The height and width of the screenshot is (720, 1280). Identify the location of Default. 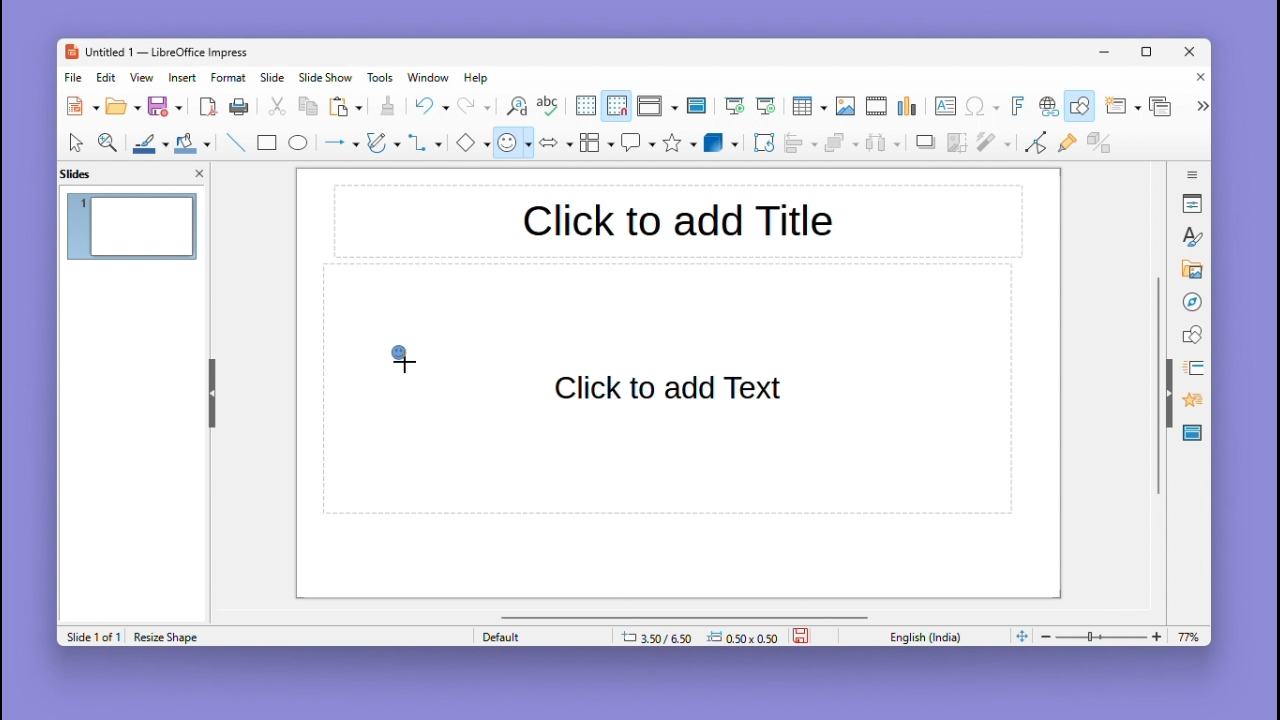
(539, 636).